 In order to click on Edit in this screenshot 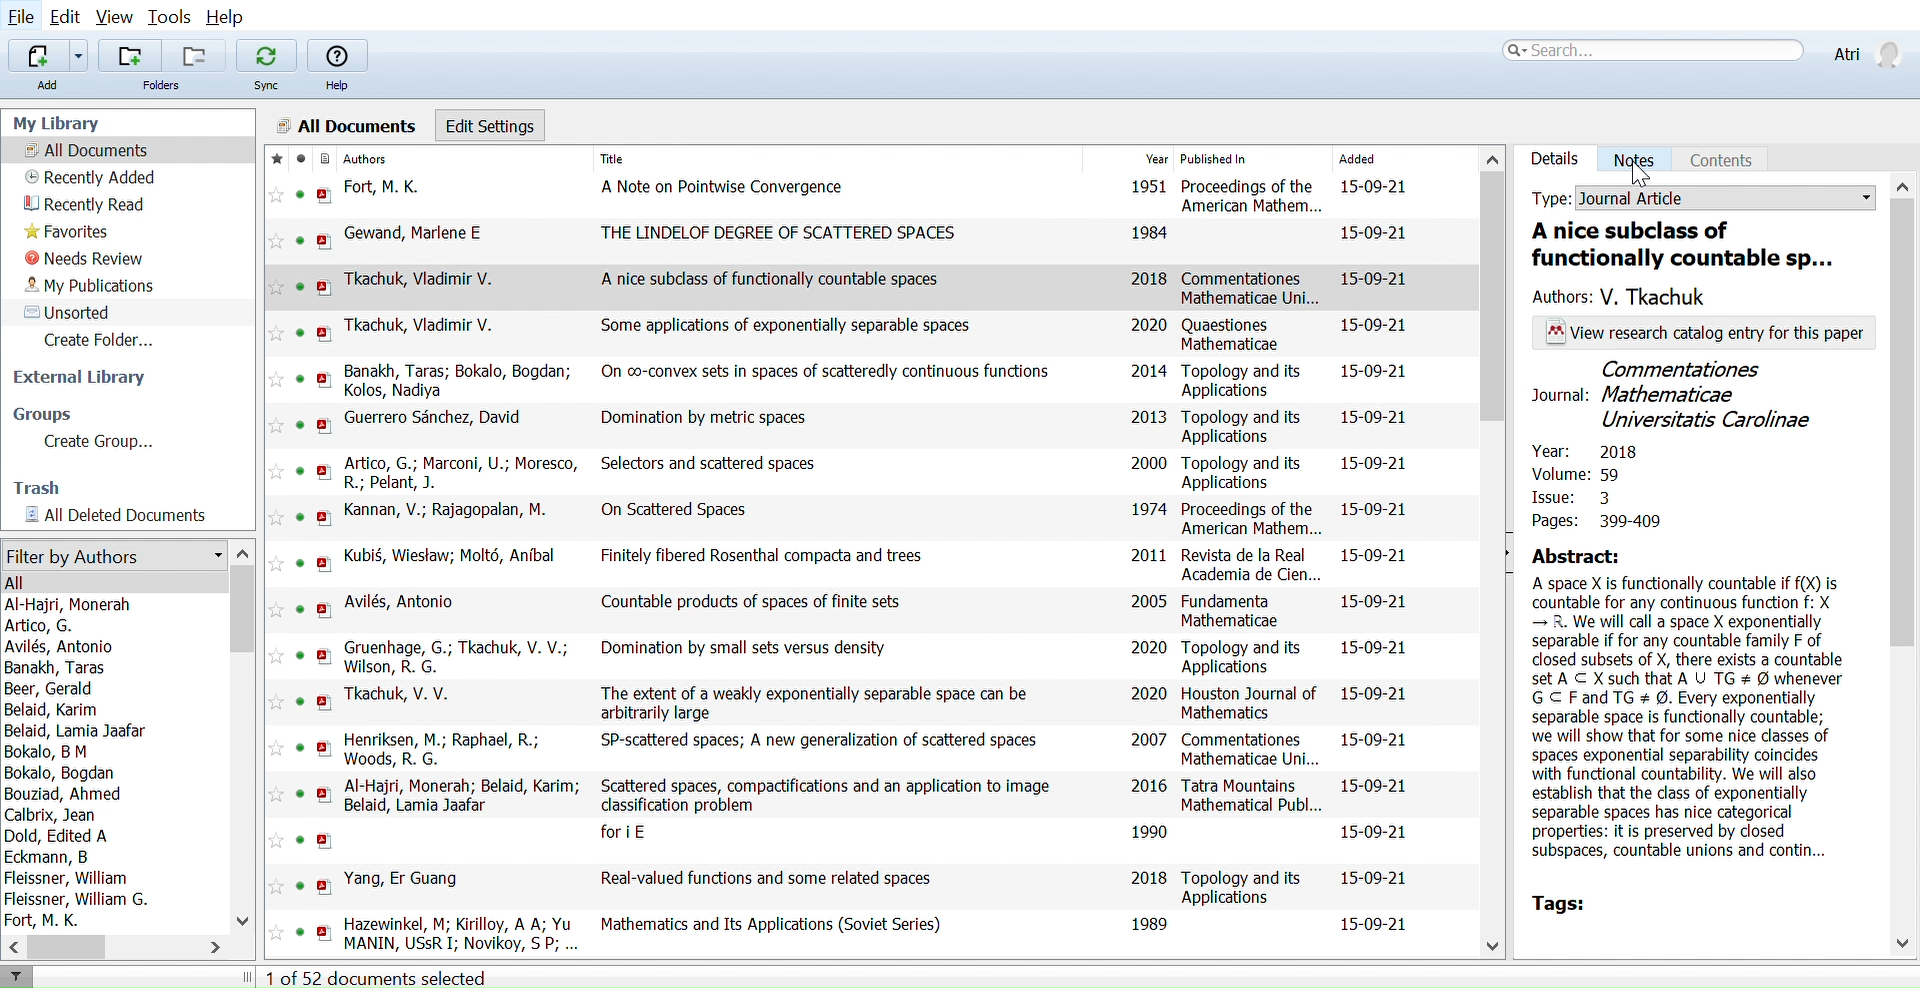, I will do `click(69, 18)`.